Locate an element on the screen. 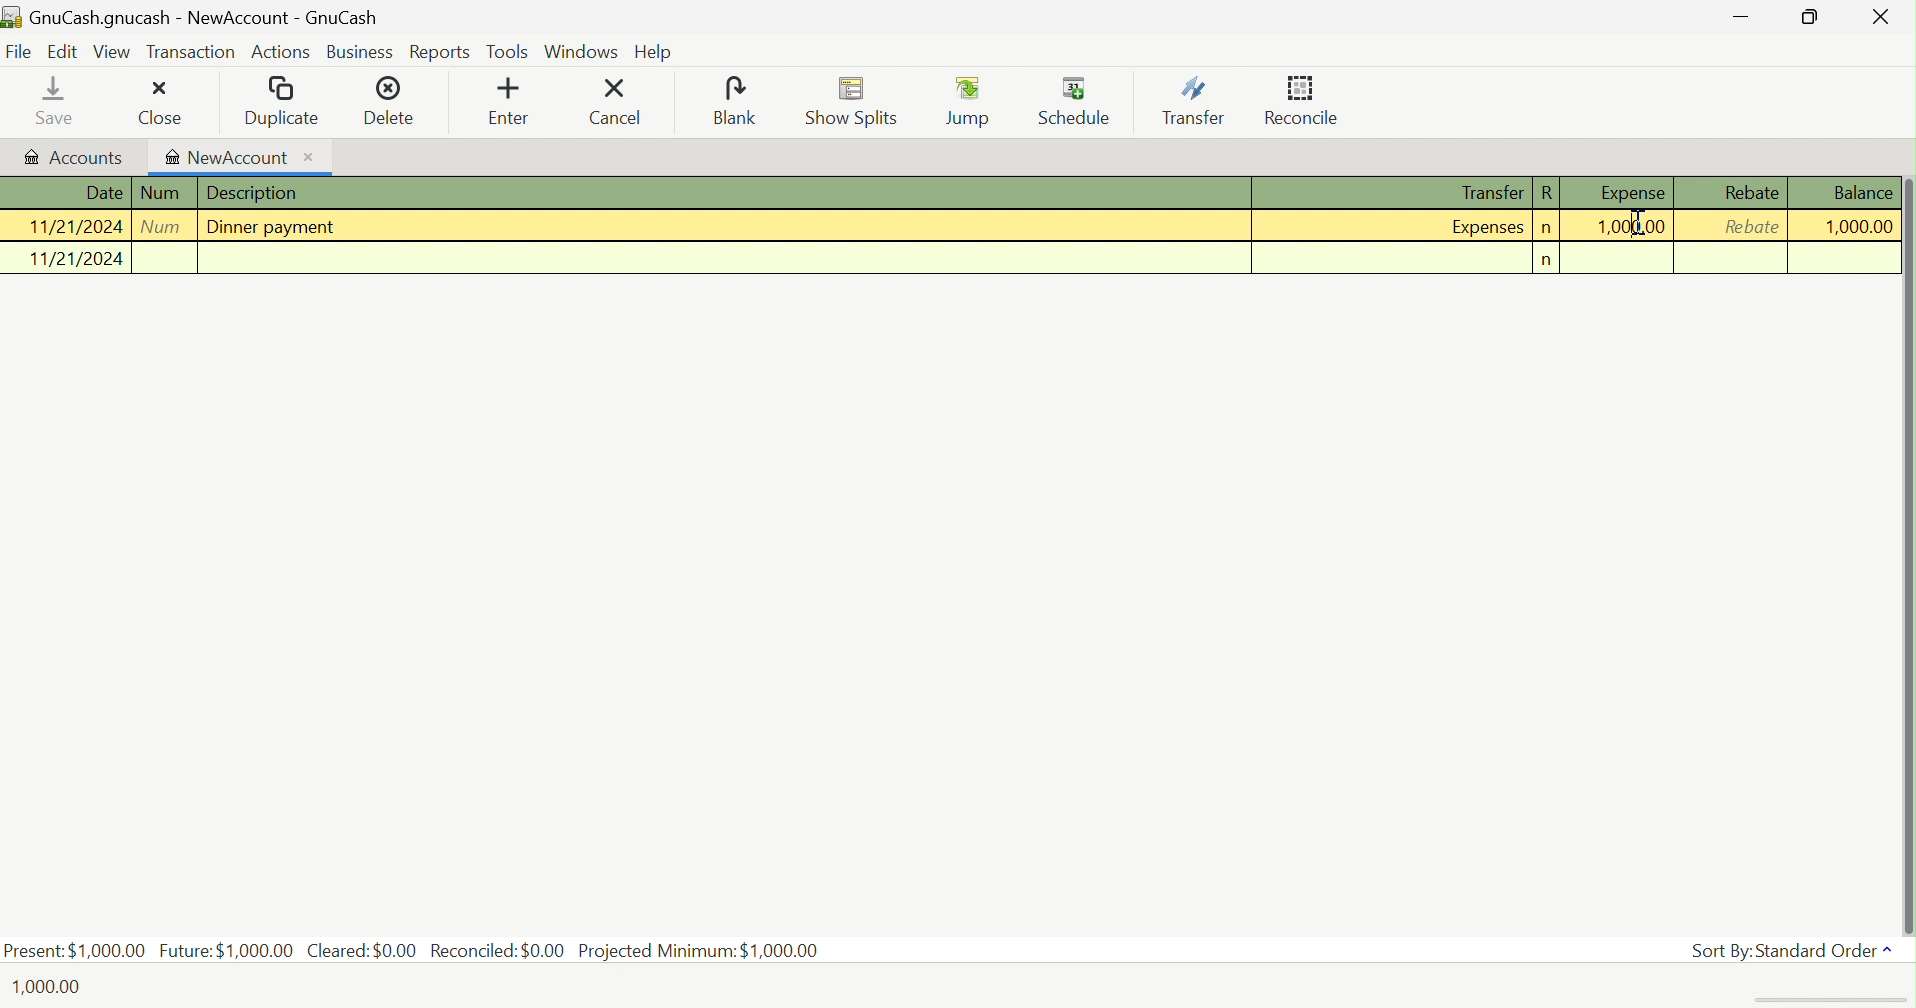 The height and width of the screenshot is (1008, 1916). View is located at coordinates (112, 51).